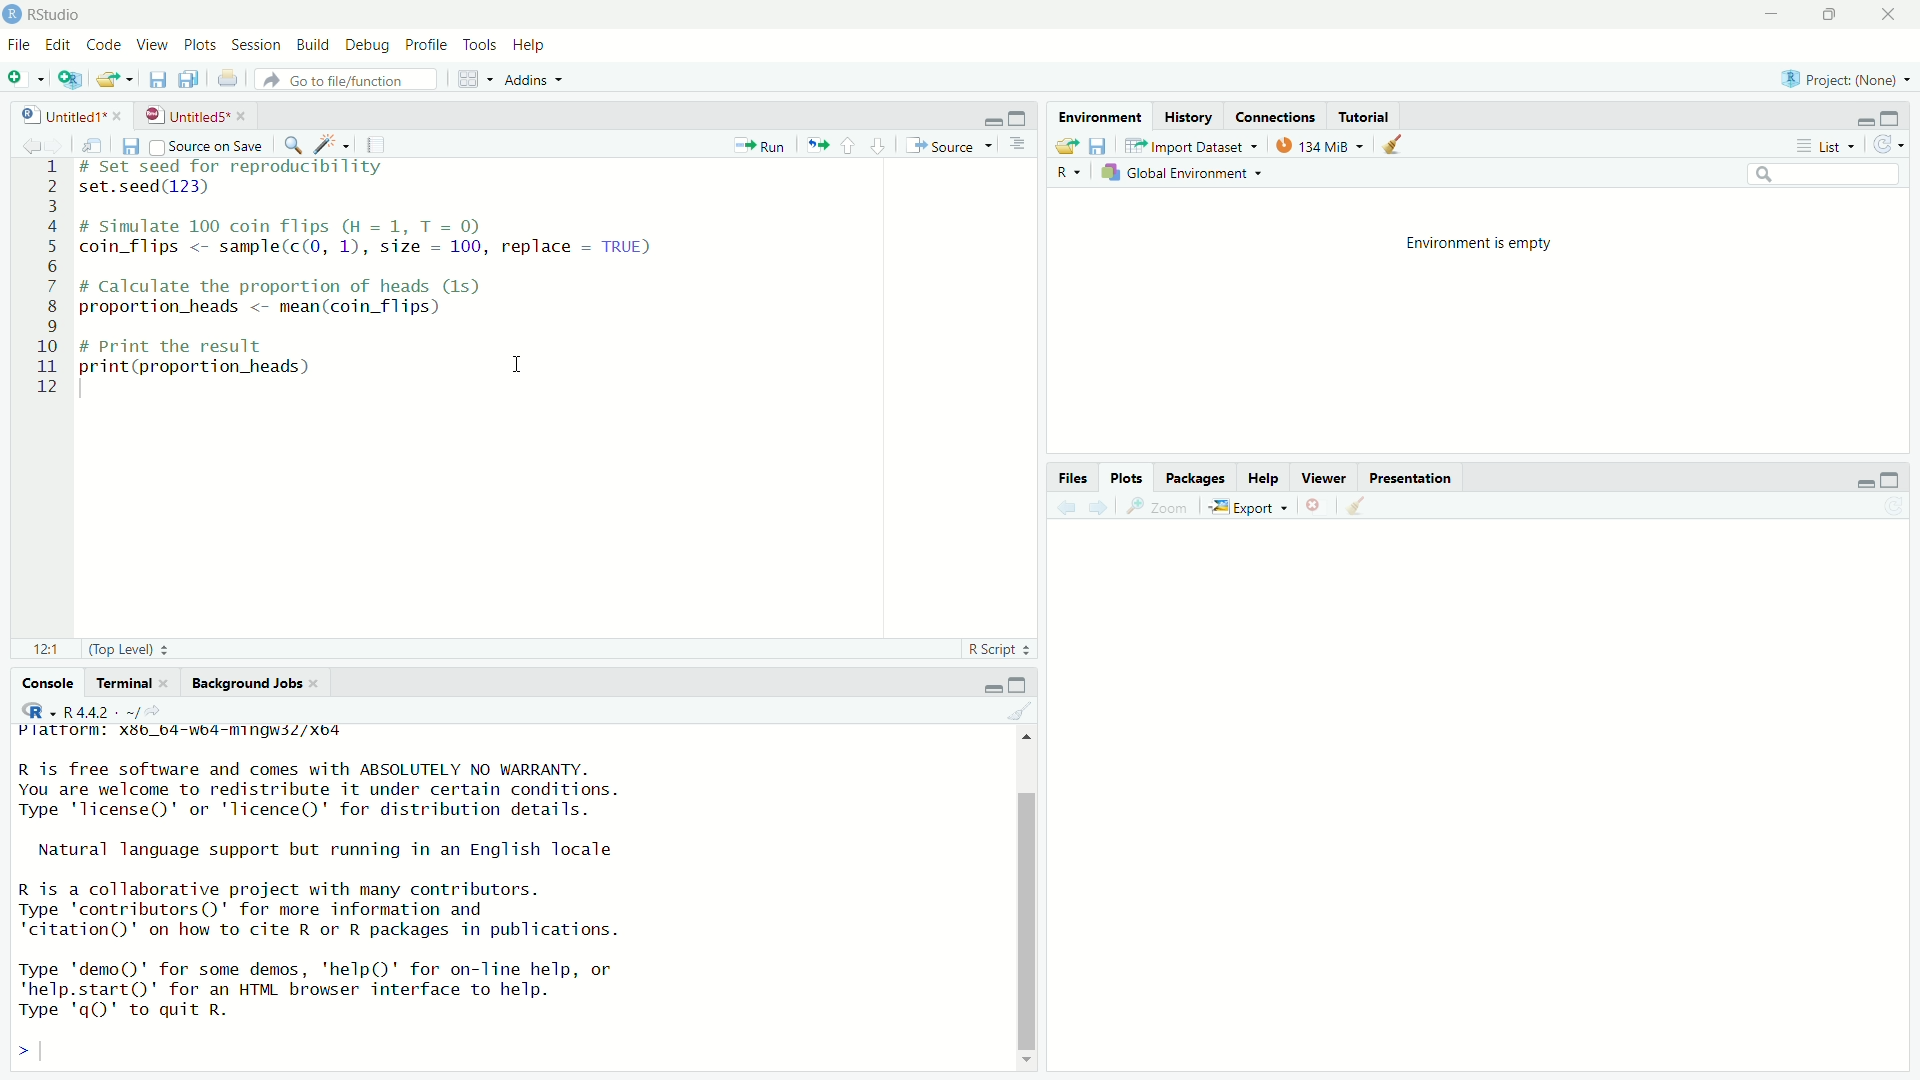 This screenshot has height=1080, width=1920. I want to click on search field, so click(1825, 173).